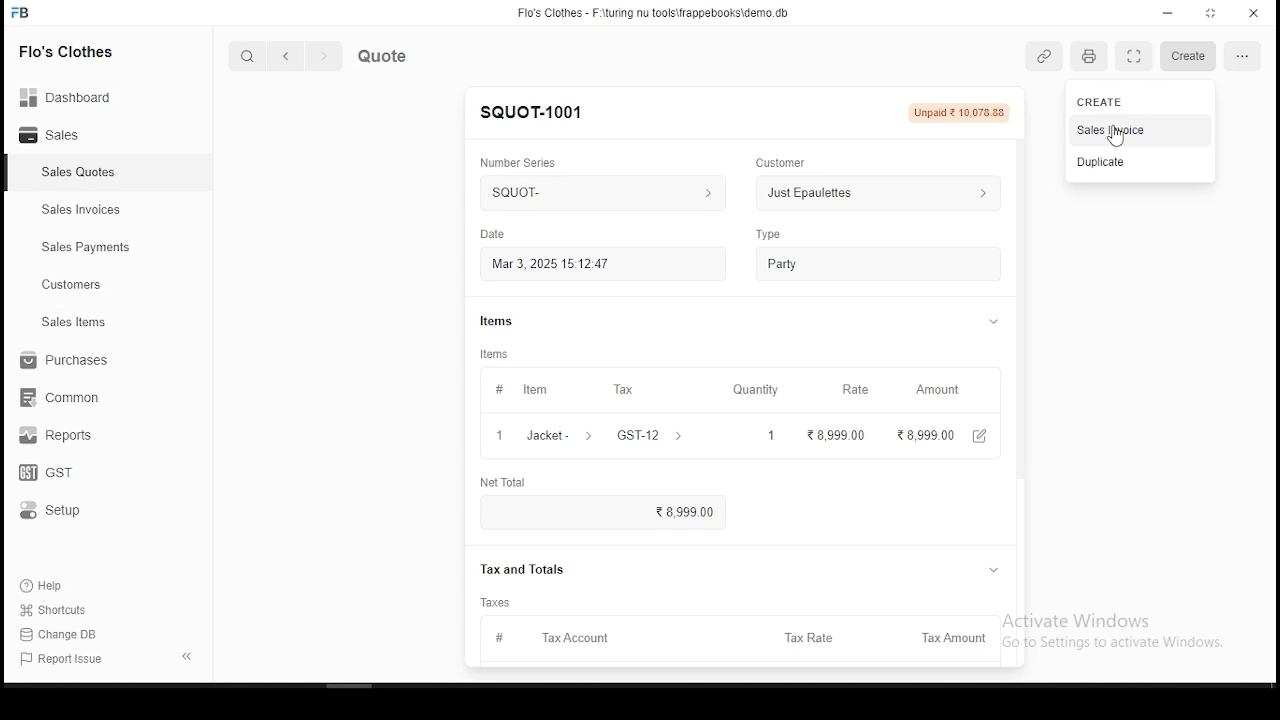  Describe the element at coordinates (771, 434) in the screenshot. I see `1` at that location.